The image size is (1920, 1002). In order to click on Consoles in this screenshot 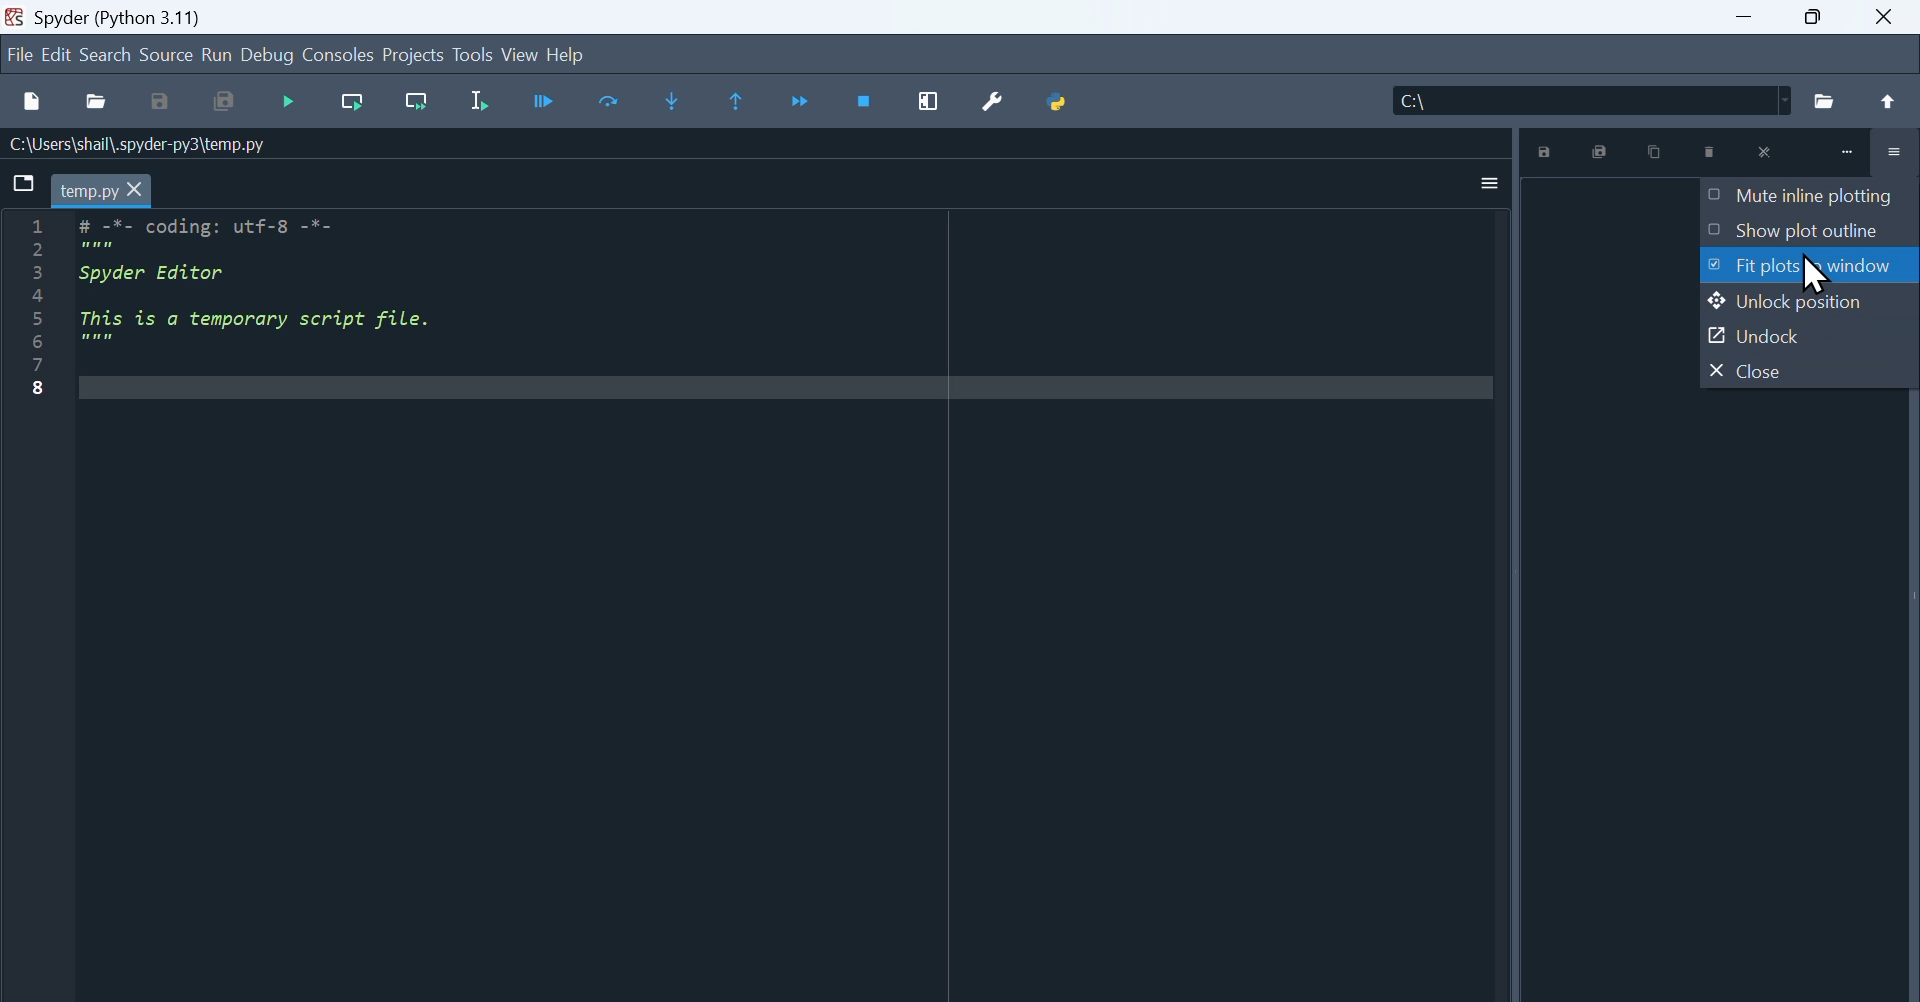, I will do `click(340, 55)`.